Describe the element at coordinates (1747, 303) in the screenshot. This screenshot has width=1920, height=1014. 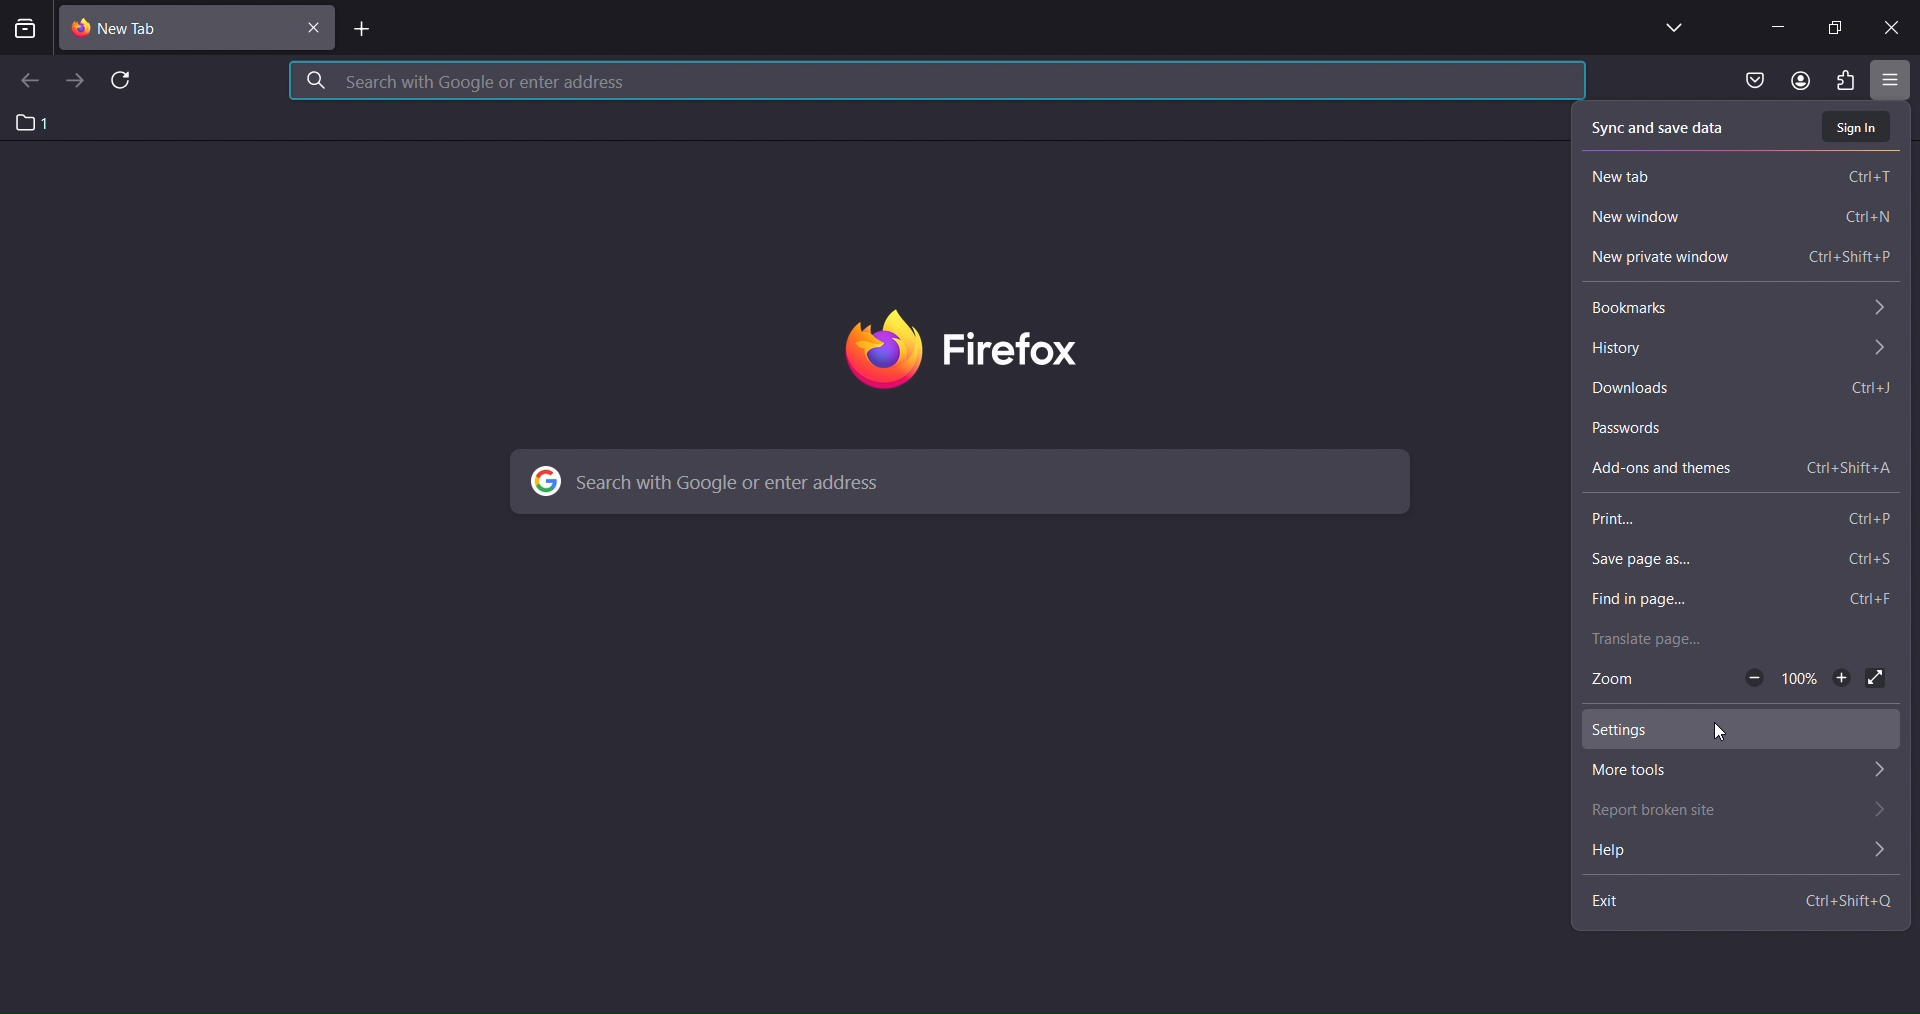
I see `bookmarks` at that location.